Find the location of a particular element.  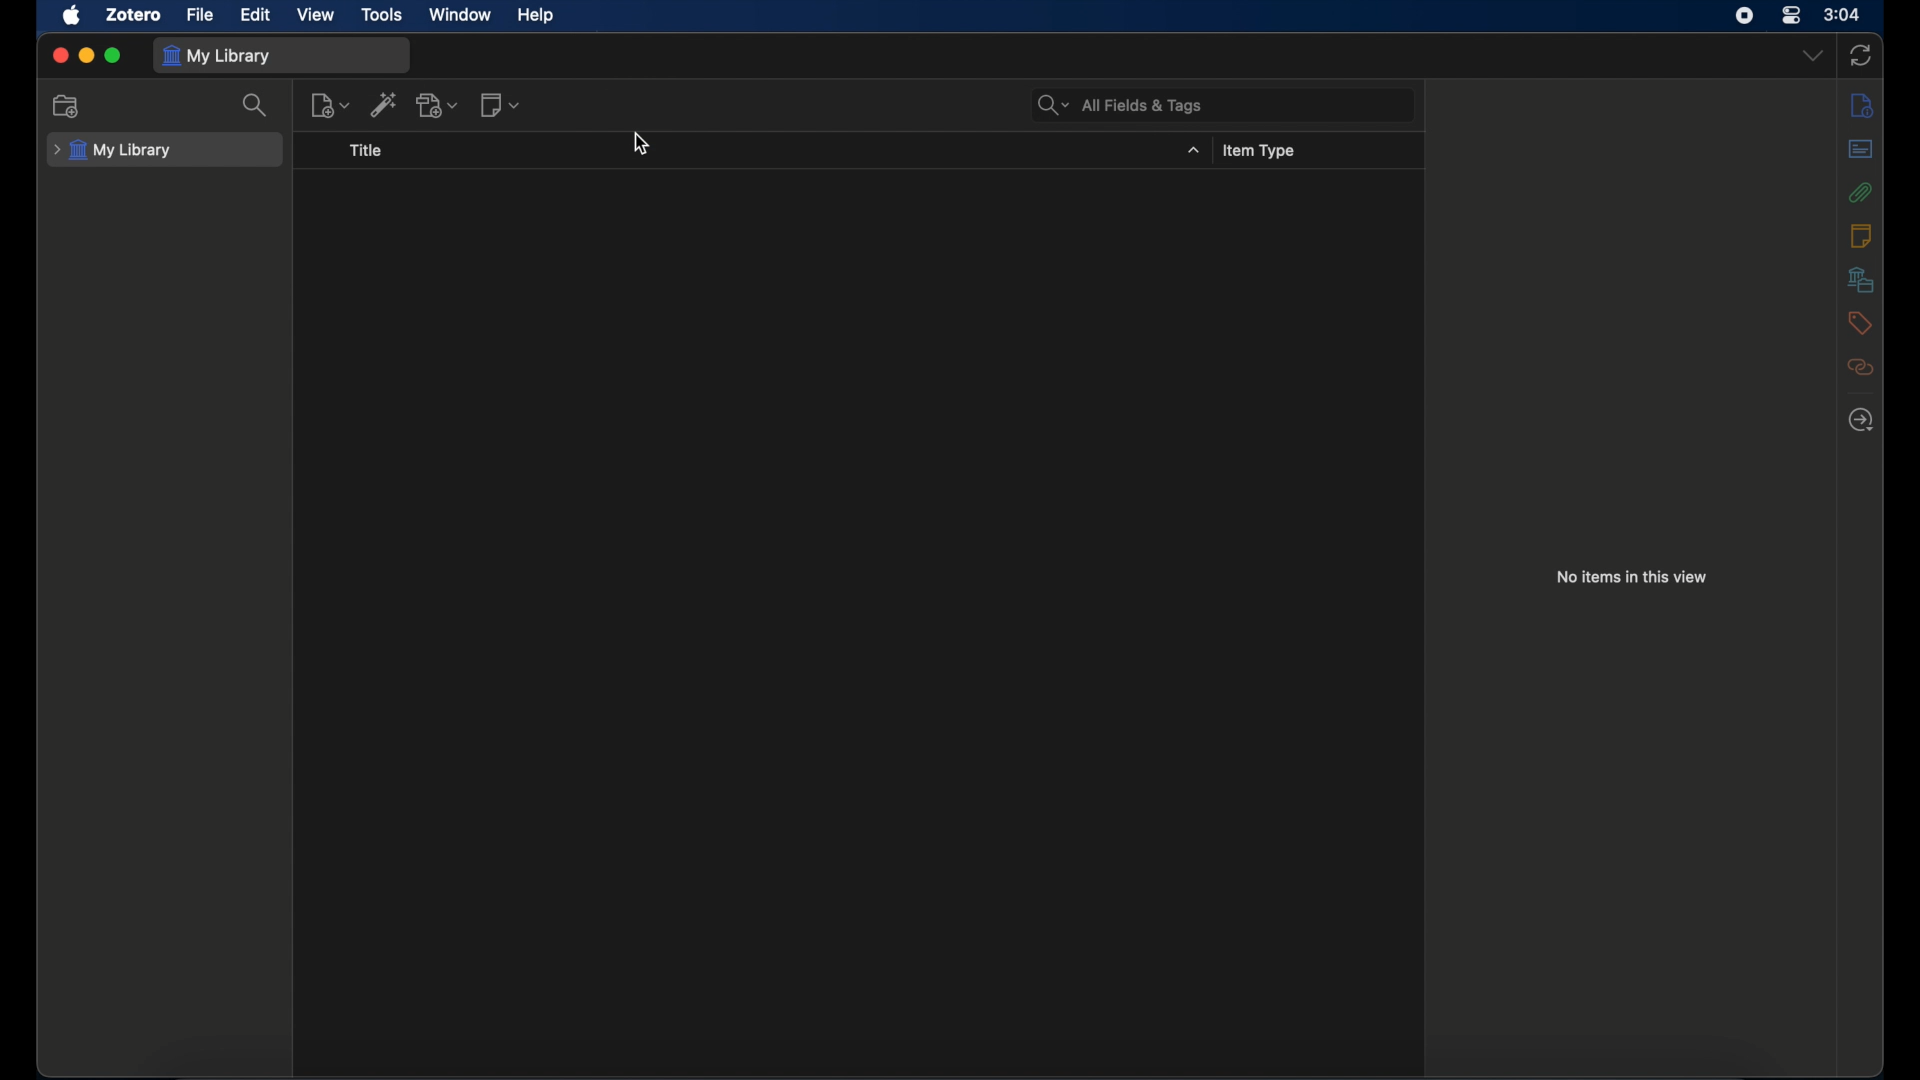

new note is located at coordinates (500, 104).